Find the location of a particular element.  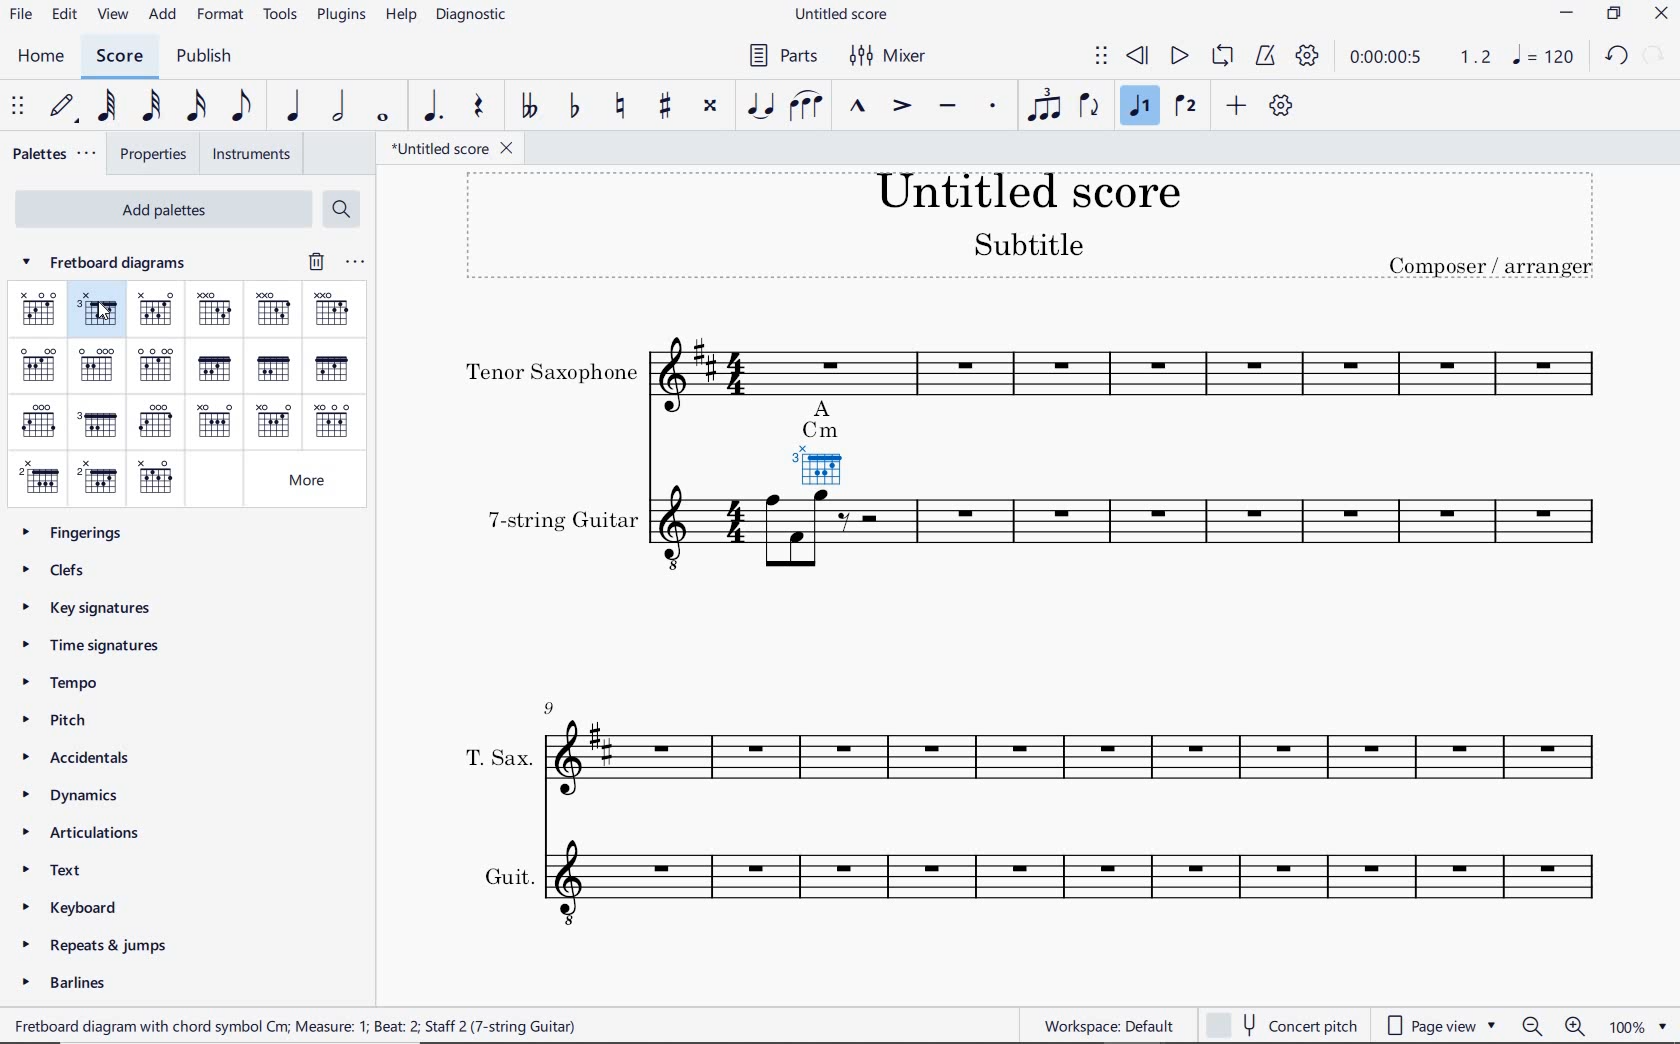

SCORE is located at coordinates (122, 55).